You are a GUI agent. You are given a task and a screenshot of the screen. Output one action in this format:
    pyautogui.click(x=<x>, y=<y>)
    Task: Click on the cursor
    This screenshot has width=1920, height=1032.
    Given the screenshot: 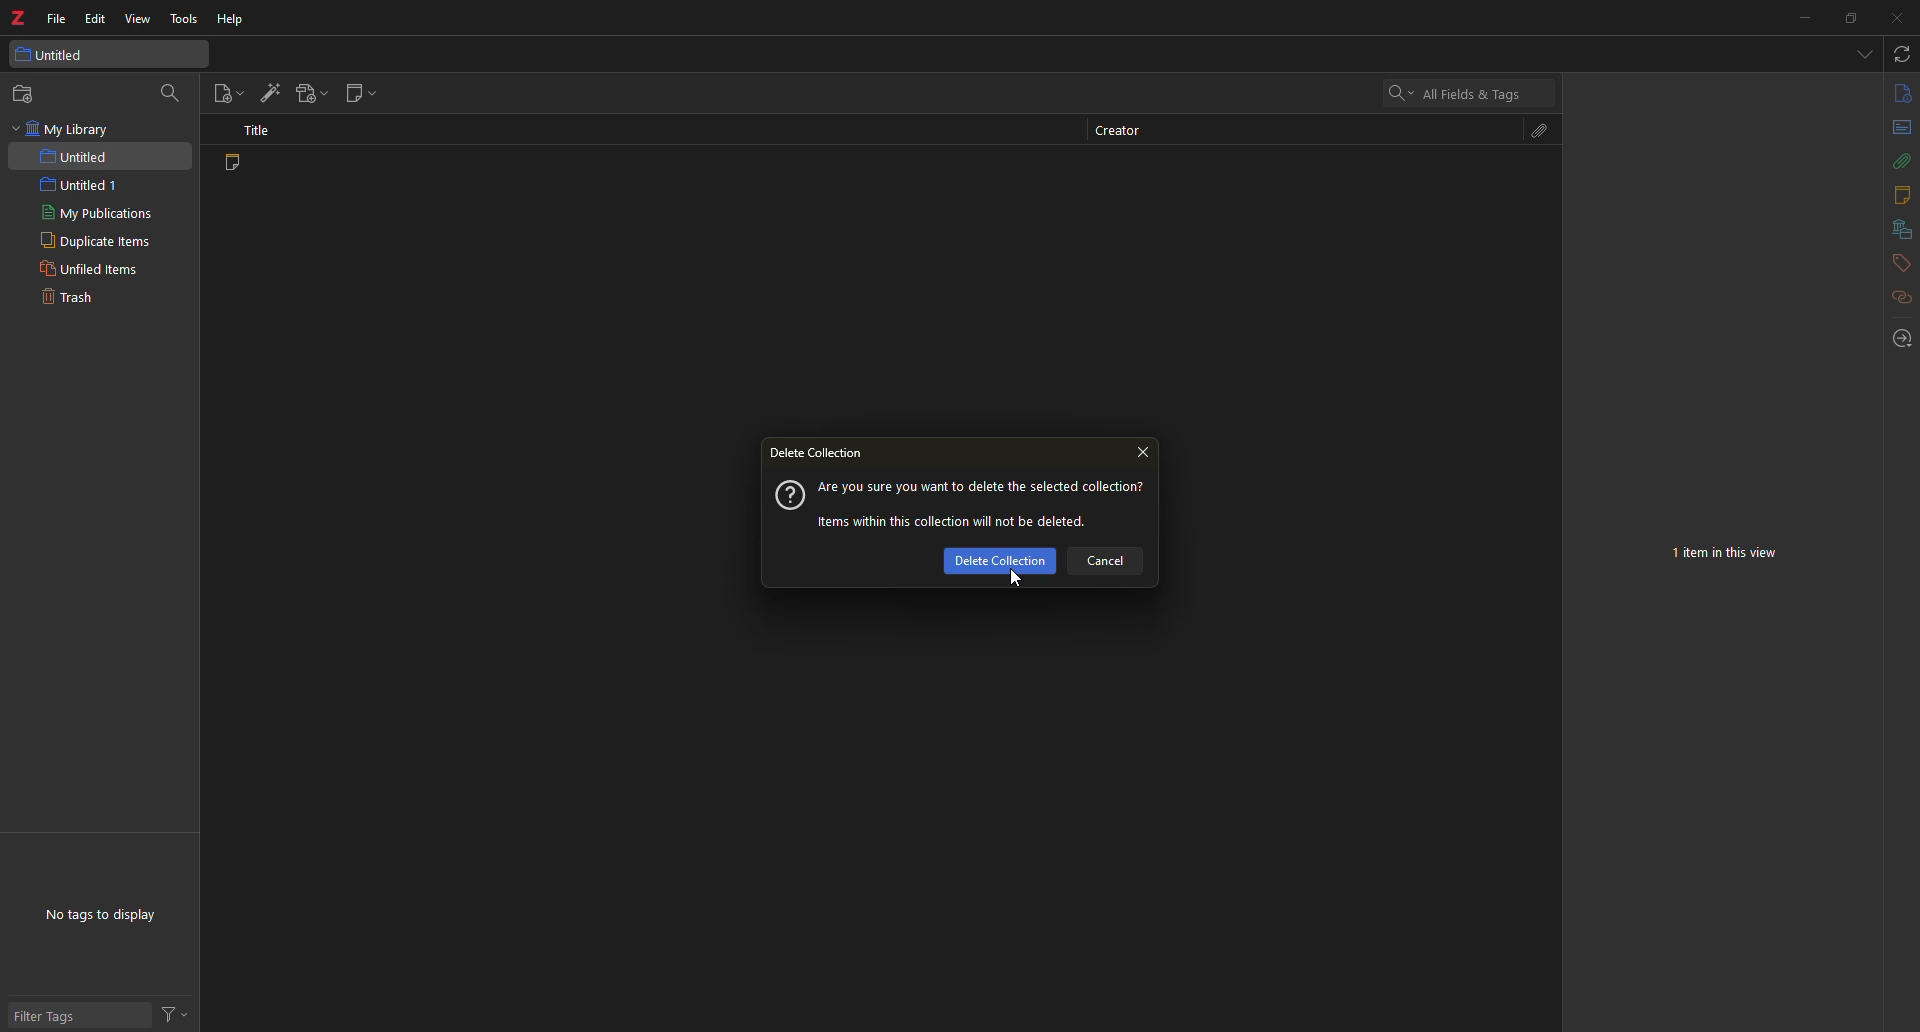 What is the action you would take?
    pyautogui.click(x=1018, y=579)
    